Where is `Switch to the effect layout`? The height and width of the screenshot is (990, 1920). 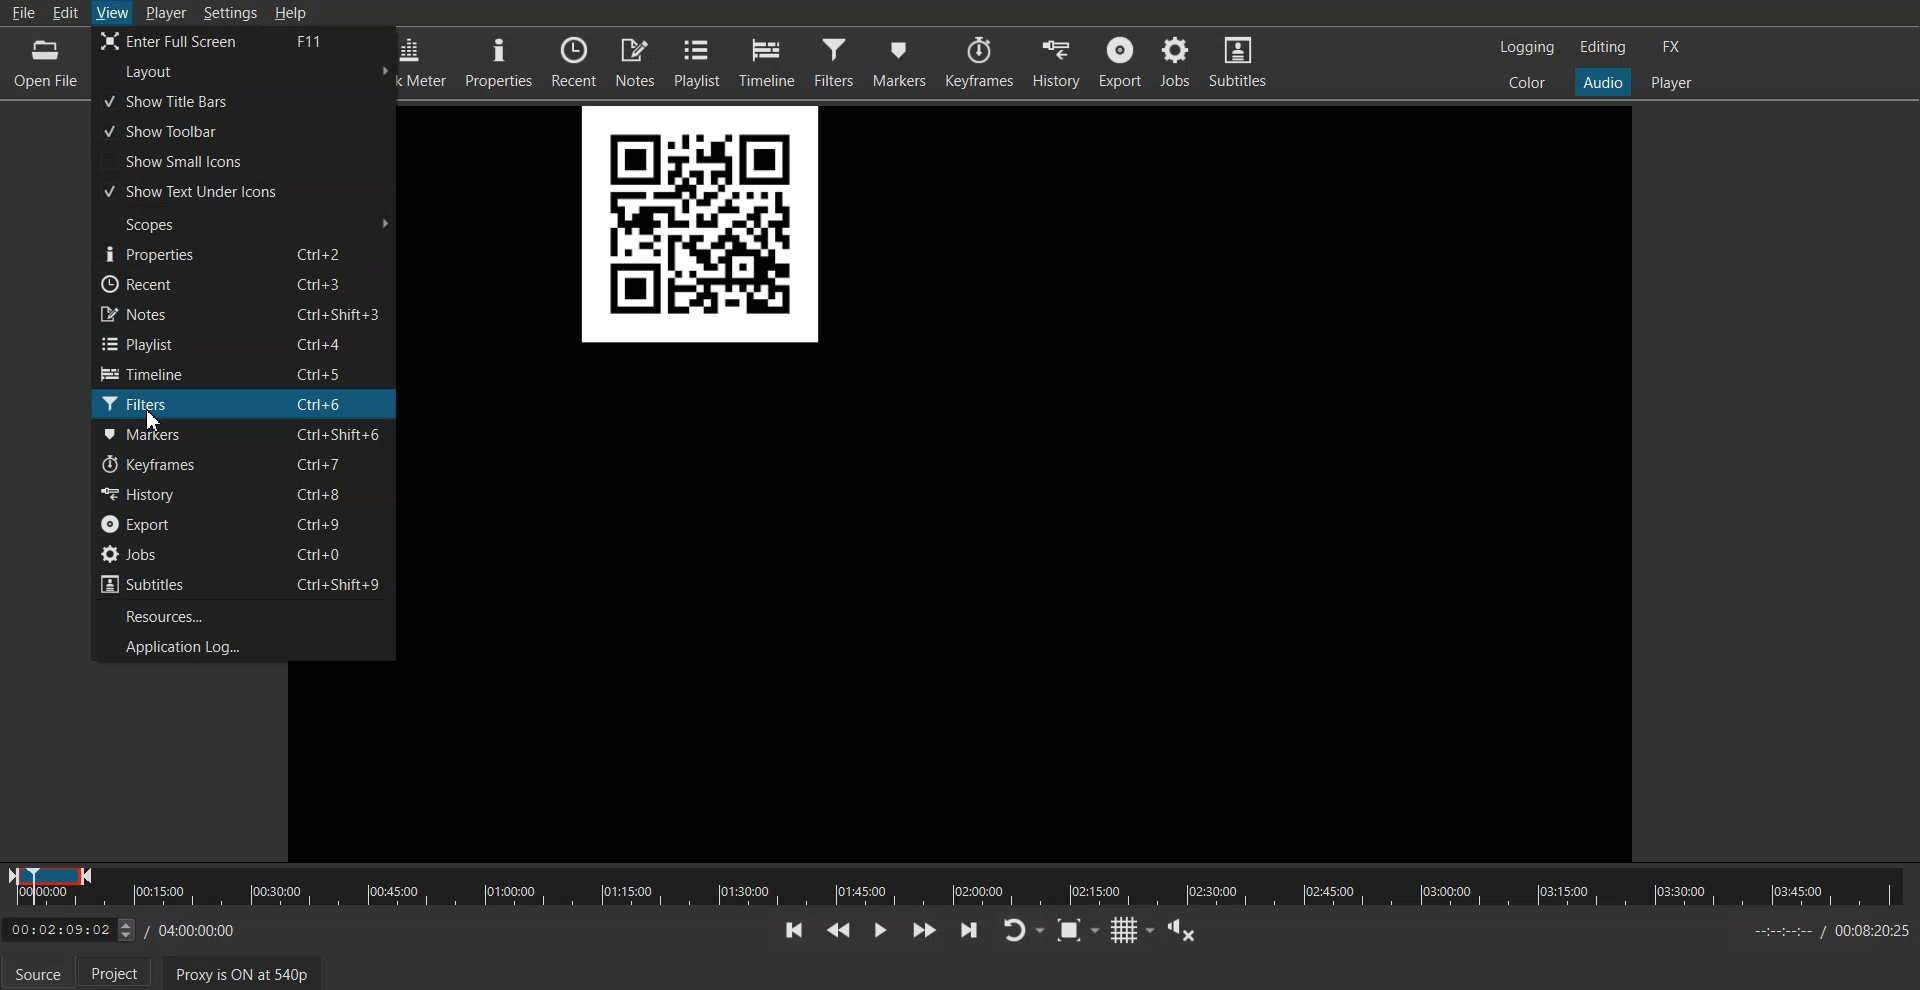 Switch to the effect layout is located at coordinates (1672, 47).